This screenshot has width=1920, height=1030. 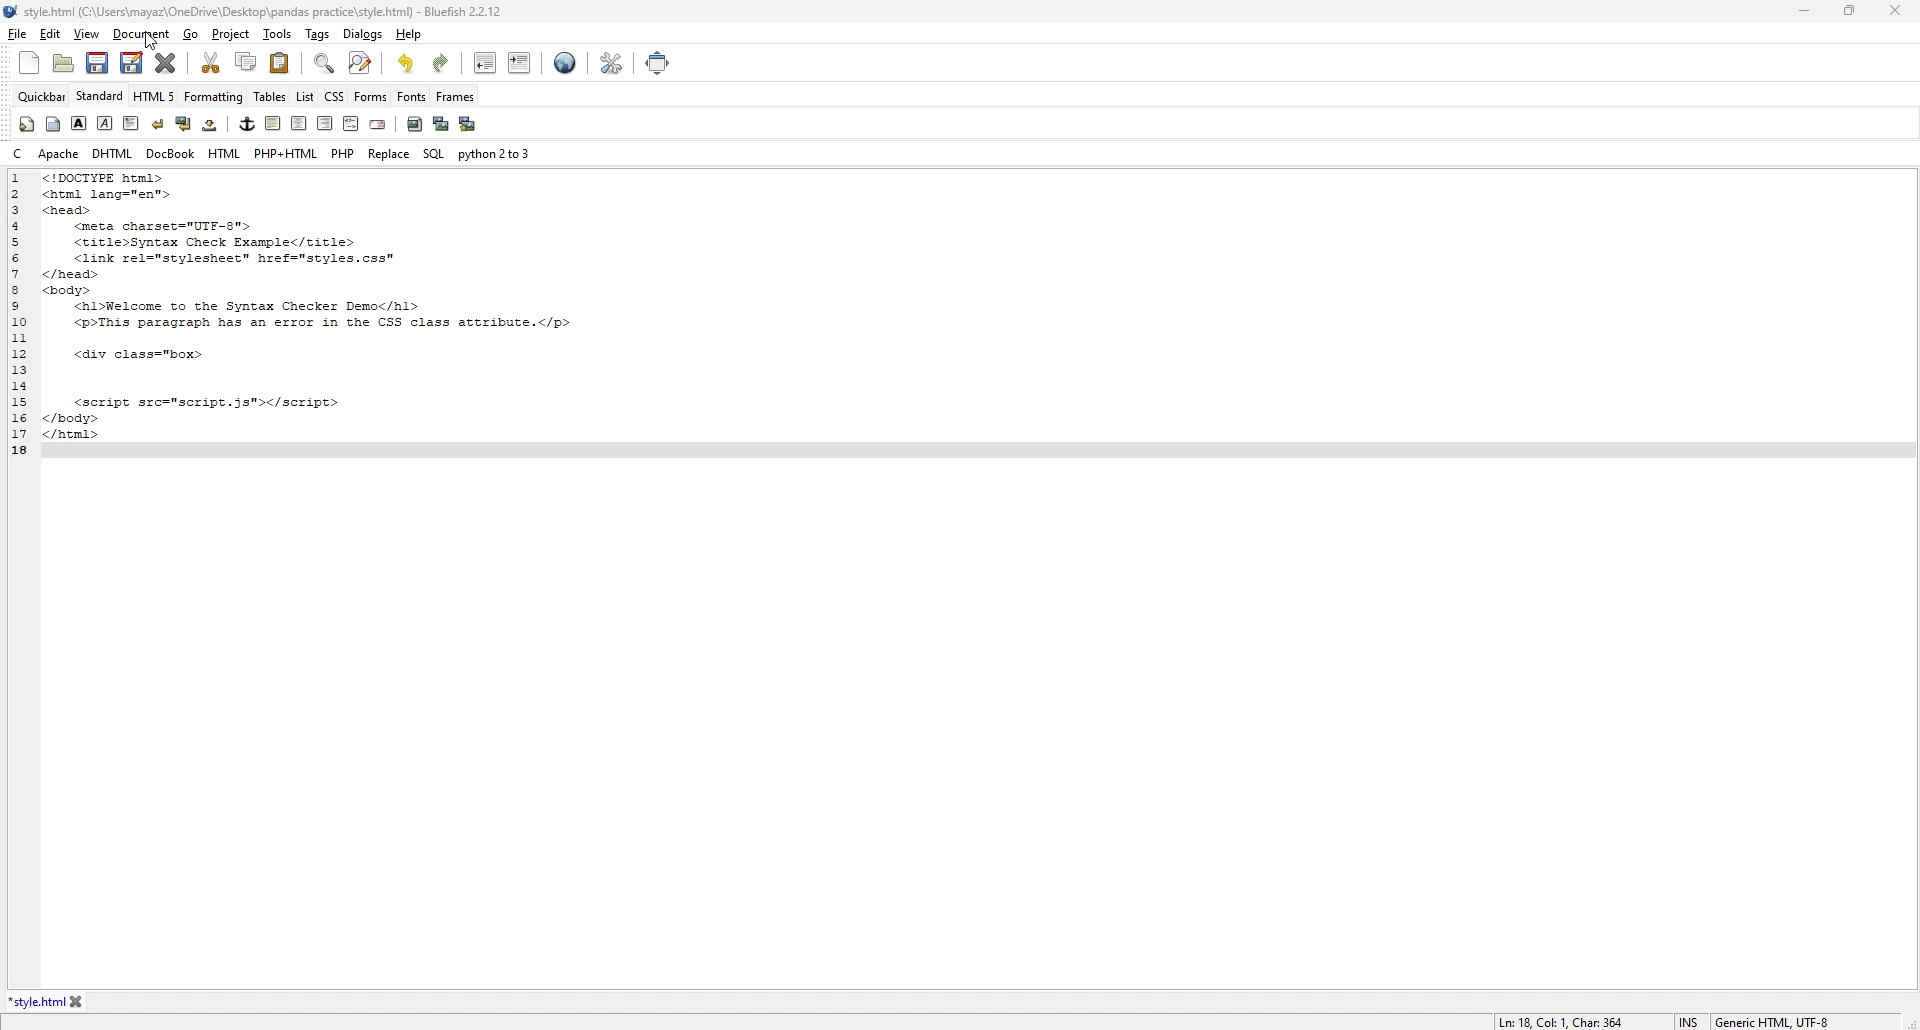 What do you see at coordinates (336, 96) in the screenshot?
I see `css` at bounding box center [336, 96].